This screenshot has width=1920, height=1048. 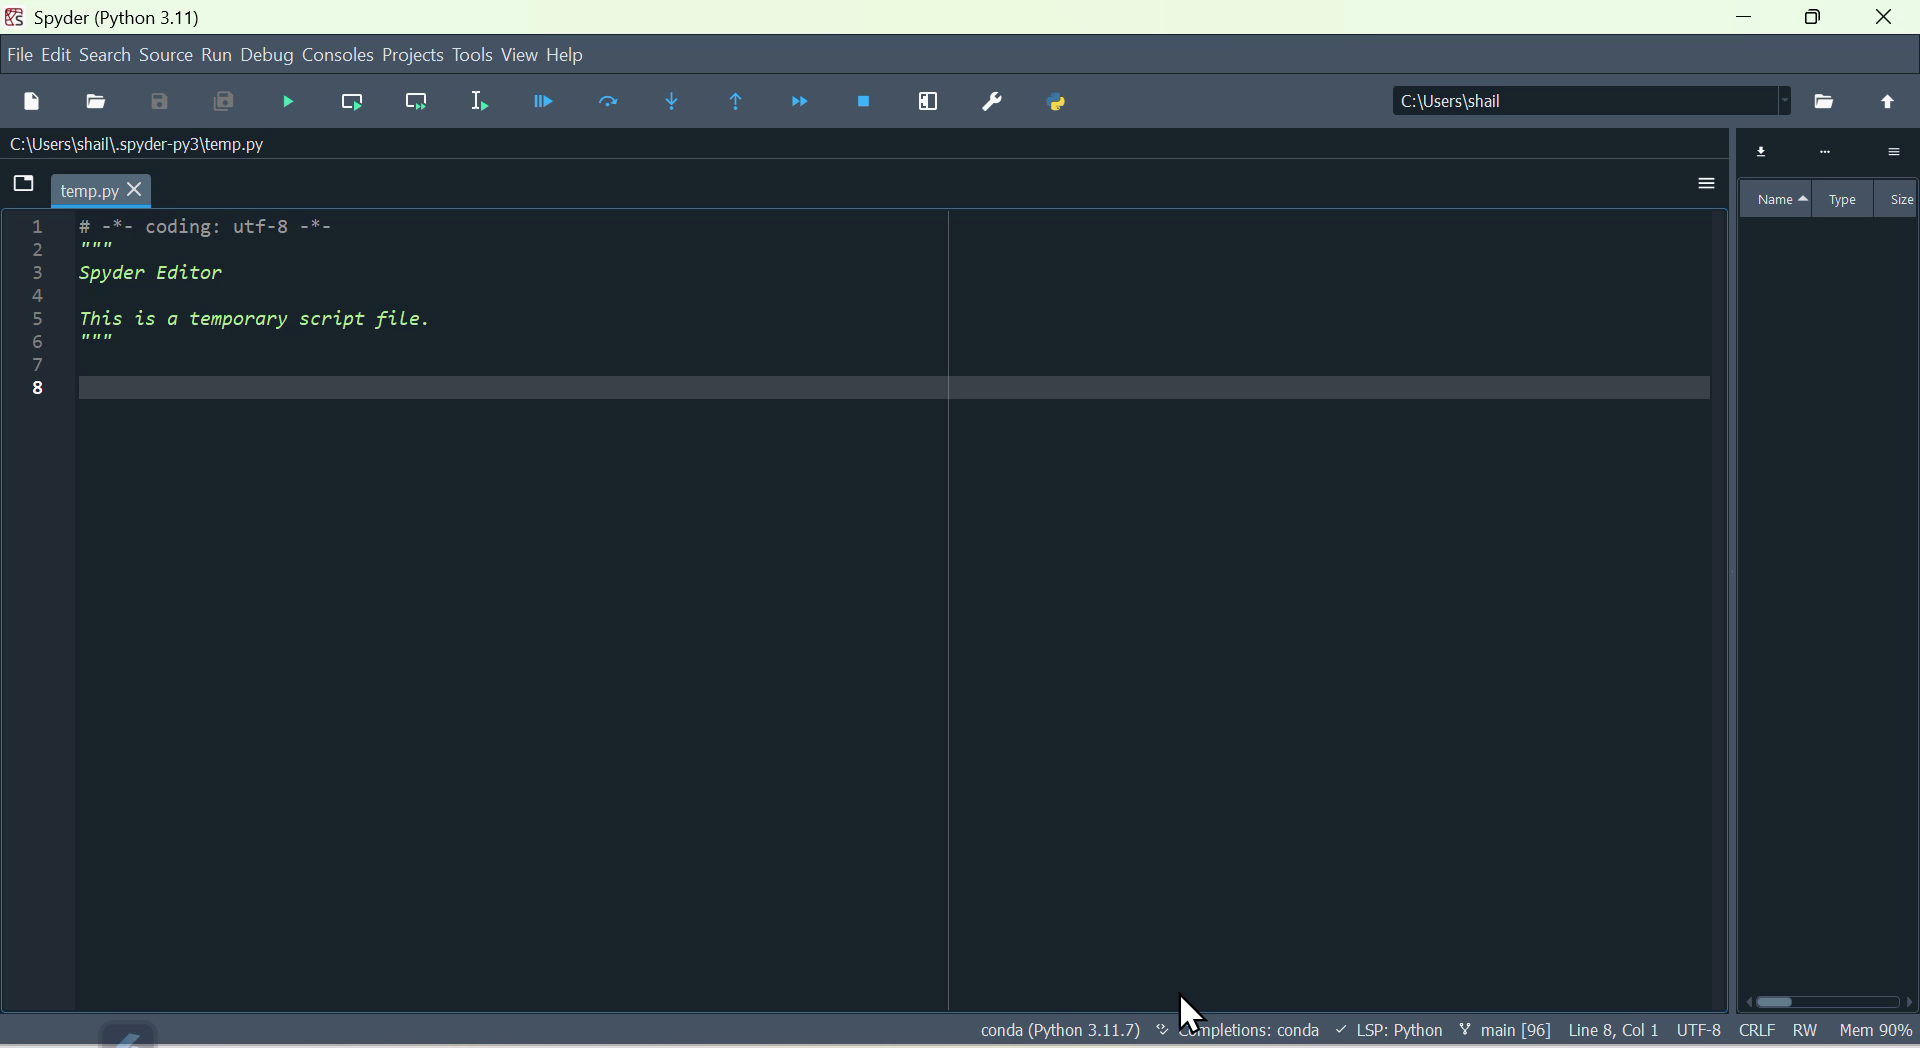 What do you see at coordinates (1583, 102) in the screenshot?
I see `Locations of the file - C:\Users\shail` at bounding box center [1583, 102].